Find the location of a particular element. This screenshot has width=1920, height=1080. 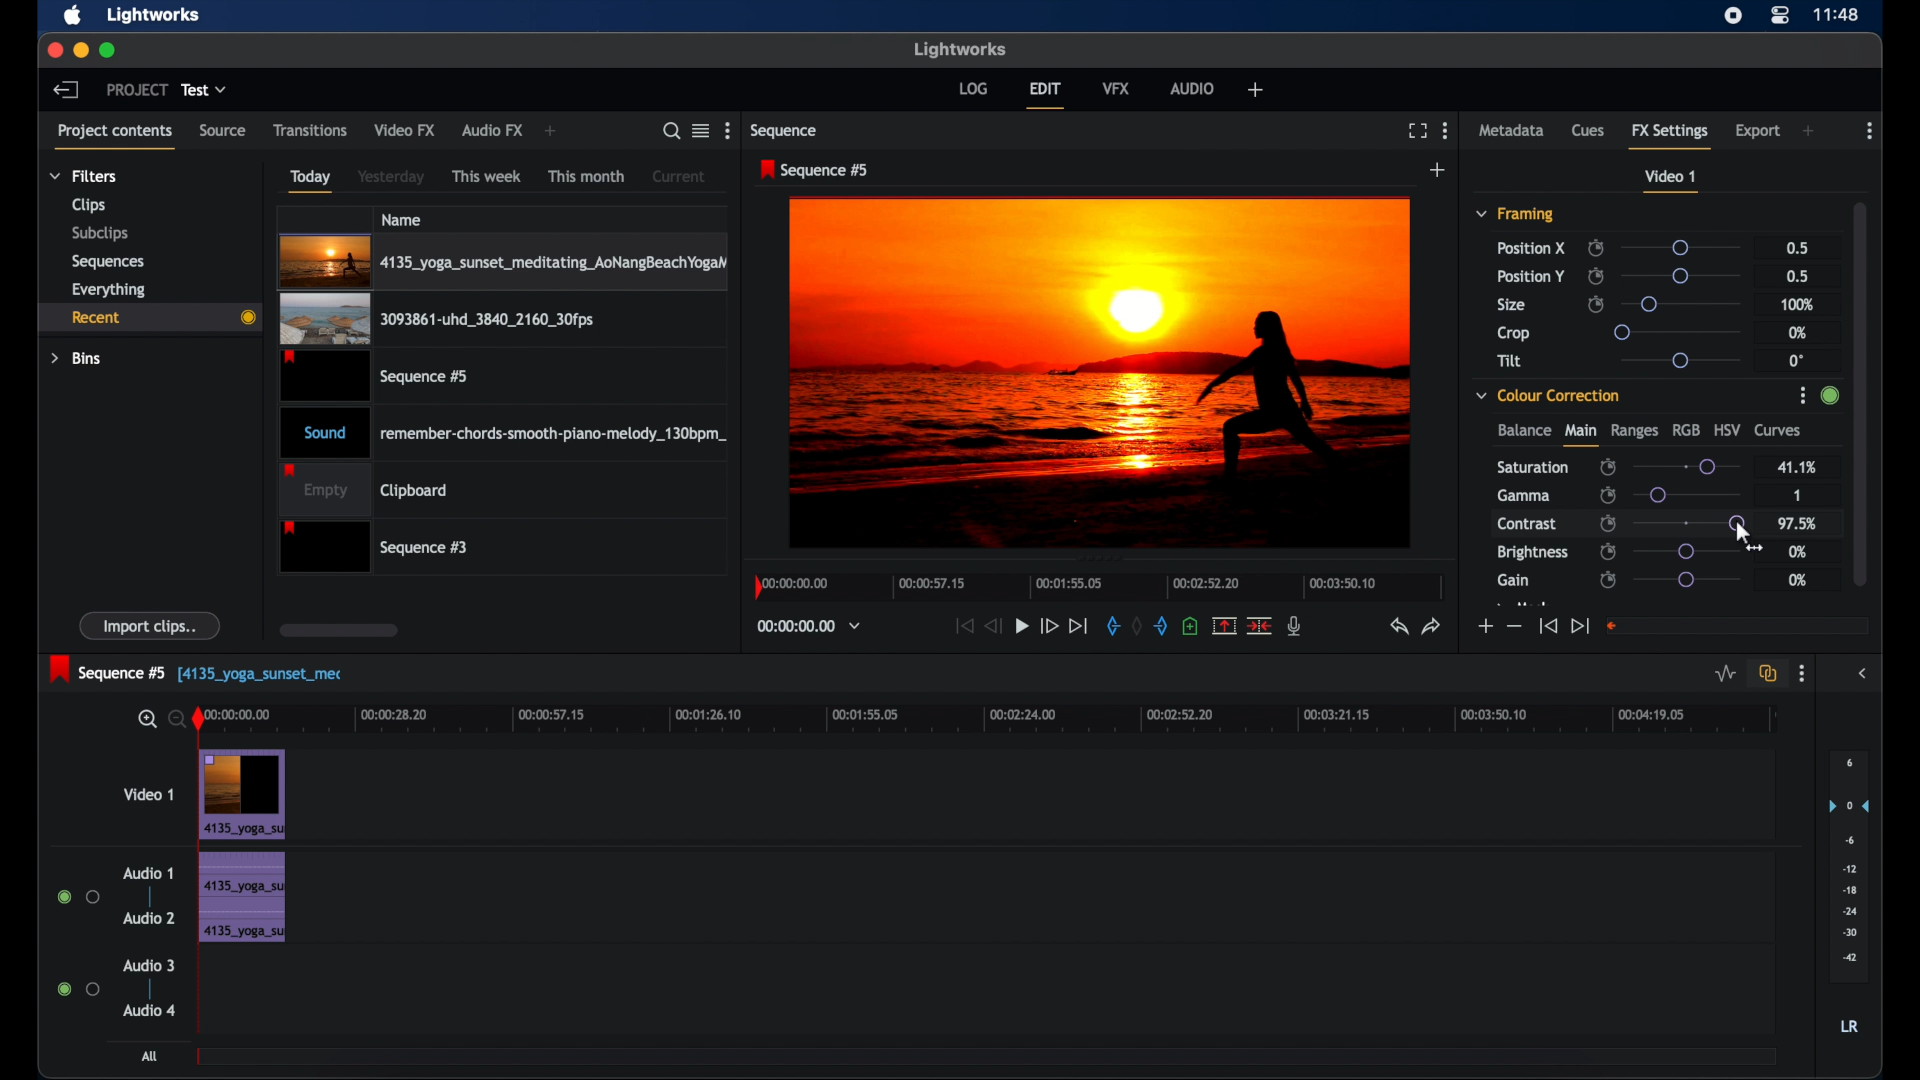

color correction is located at coordinates (1549, 394).